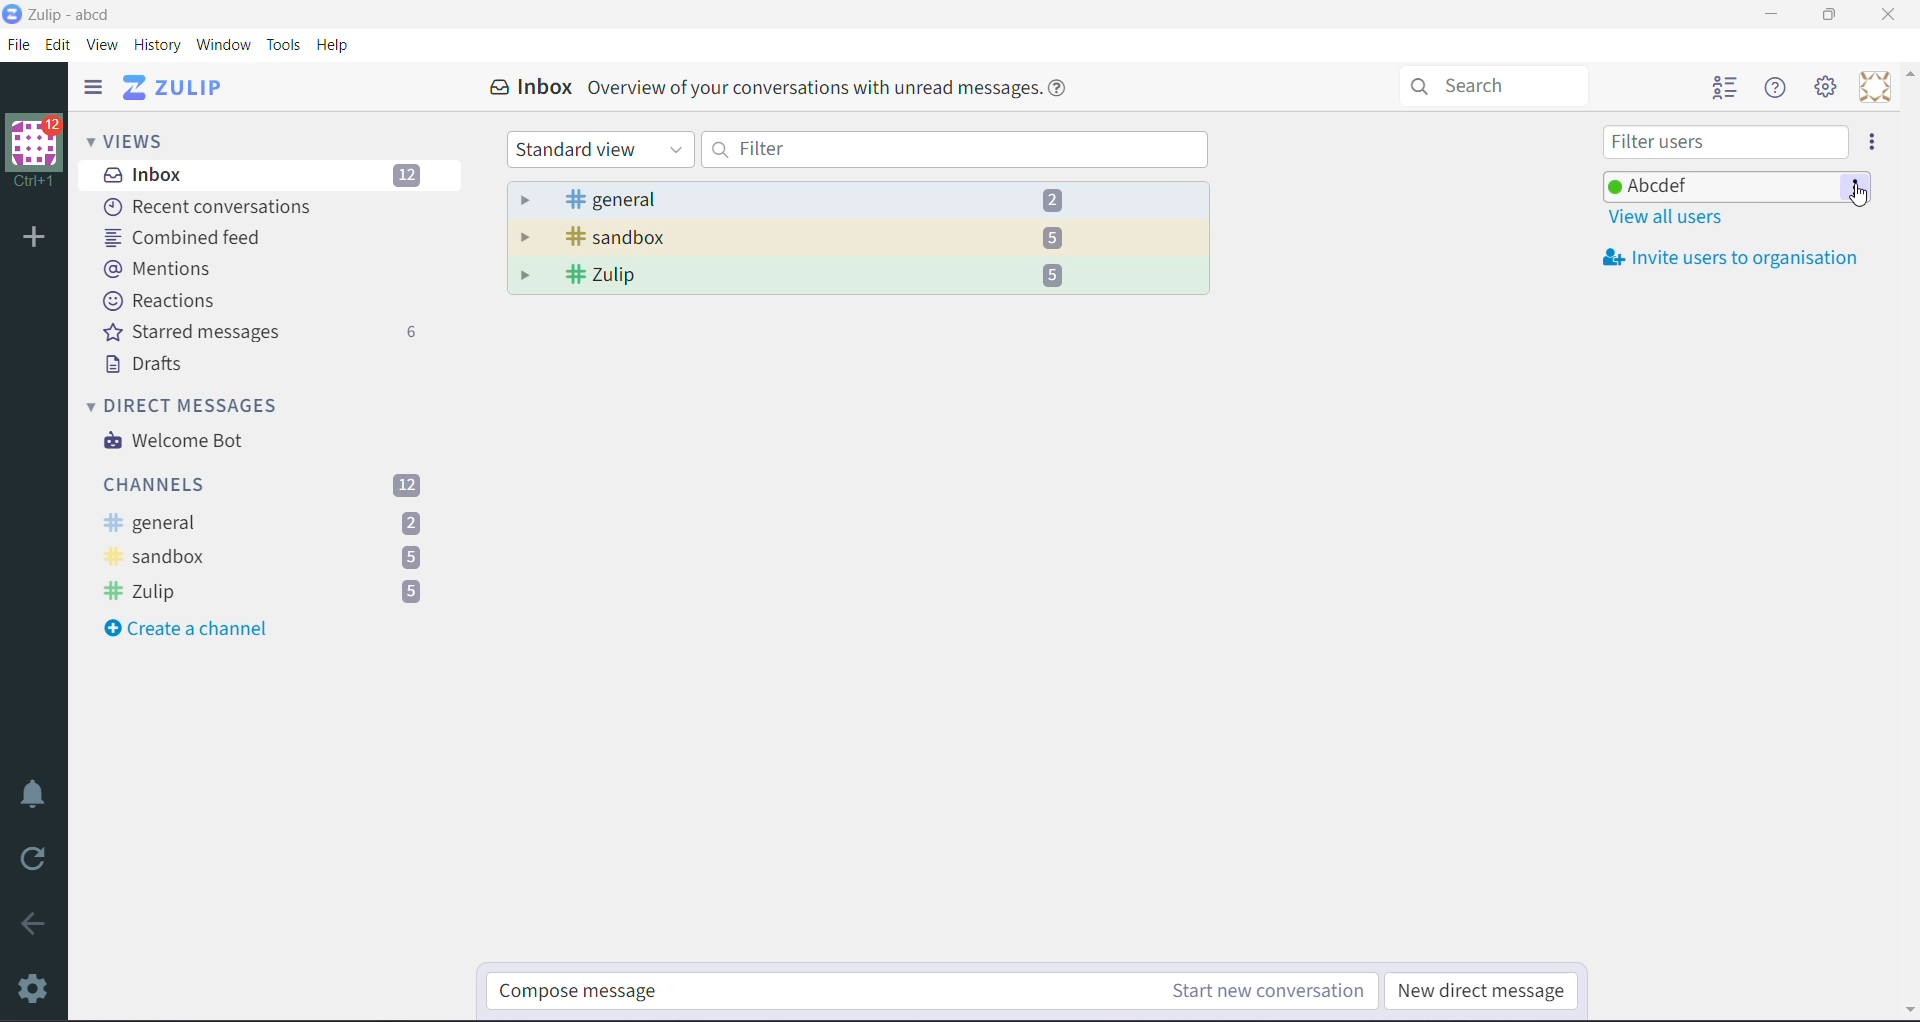  Describe the element at coordinates (1495, 85) in the screenshot. I see `Search` at that location.